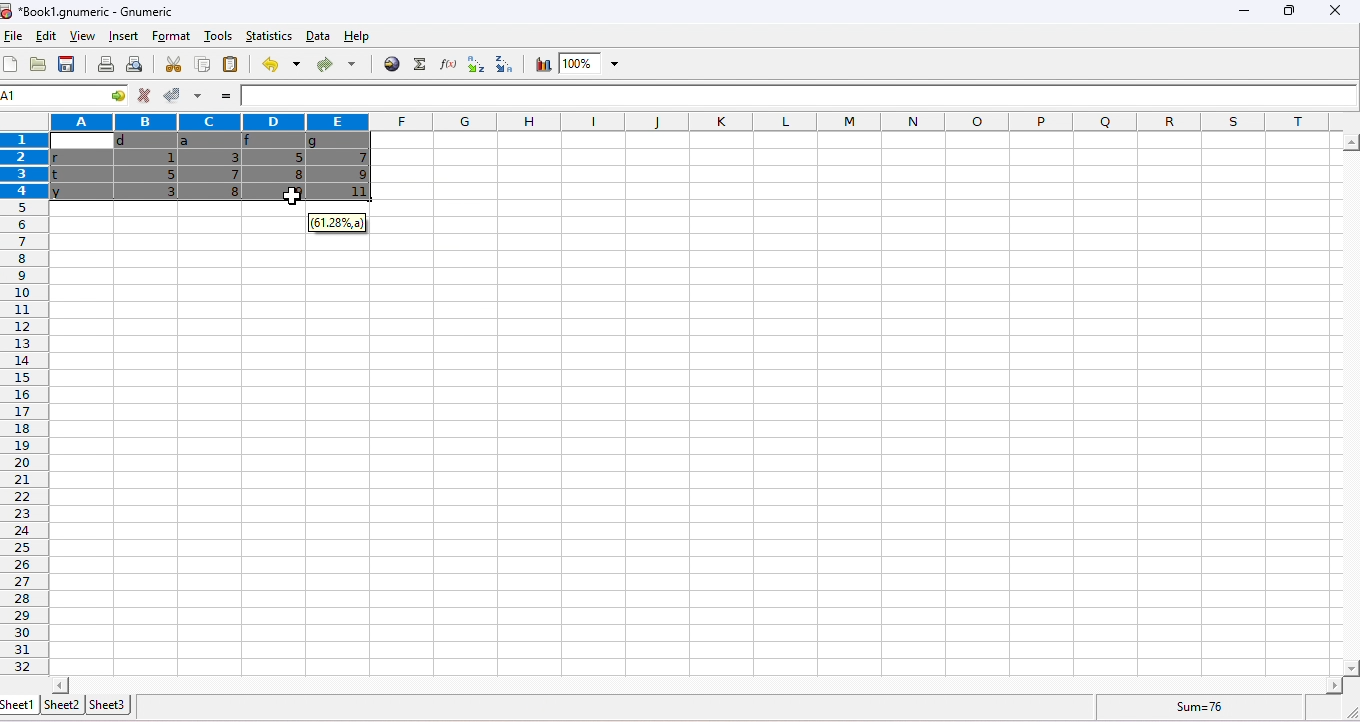 This screenshot has width=1360, height=722. Describe the element at coordinates (592, 64) in the screenshot. I see `zoom` at that location.